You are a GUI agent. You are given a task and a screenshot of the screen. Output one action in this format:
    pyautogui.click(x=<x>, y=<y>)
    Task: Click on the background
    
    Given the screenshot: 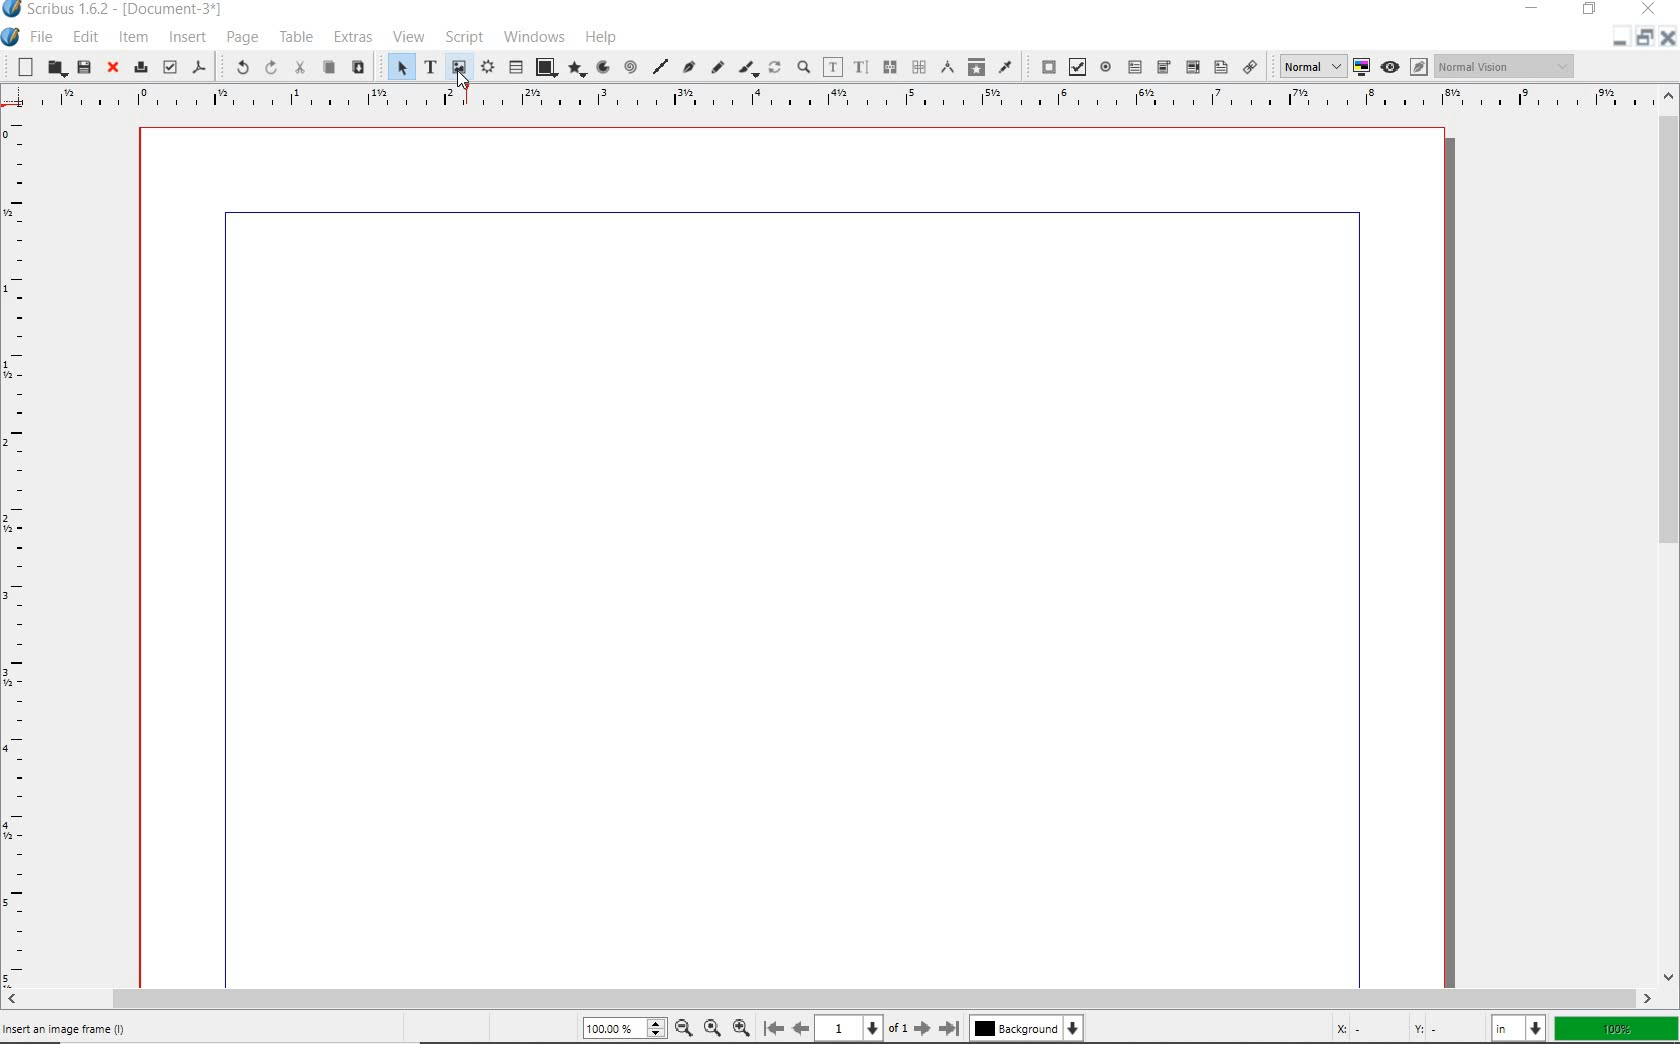 What is the action you would take?
    pyautogui.click(x=1026, y=1030)
    